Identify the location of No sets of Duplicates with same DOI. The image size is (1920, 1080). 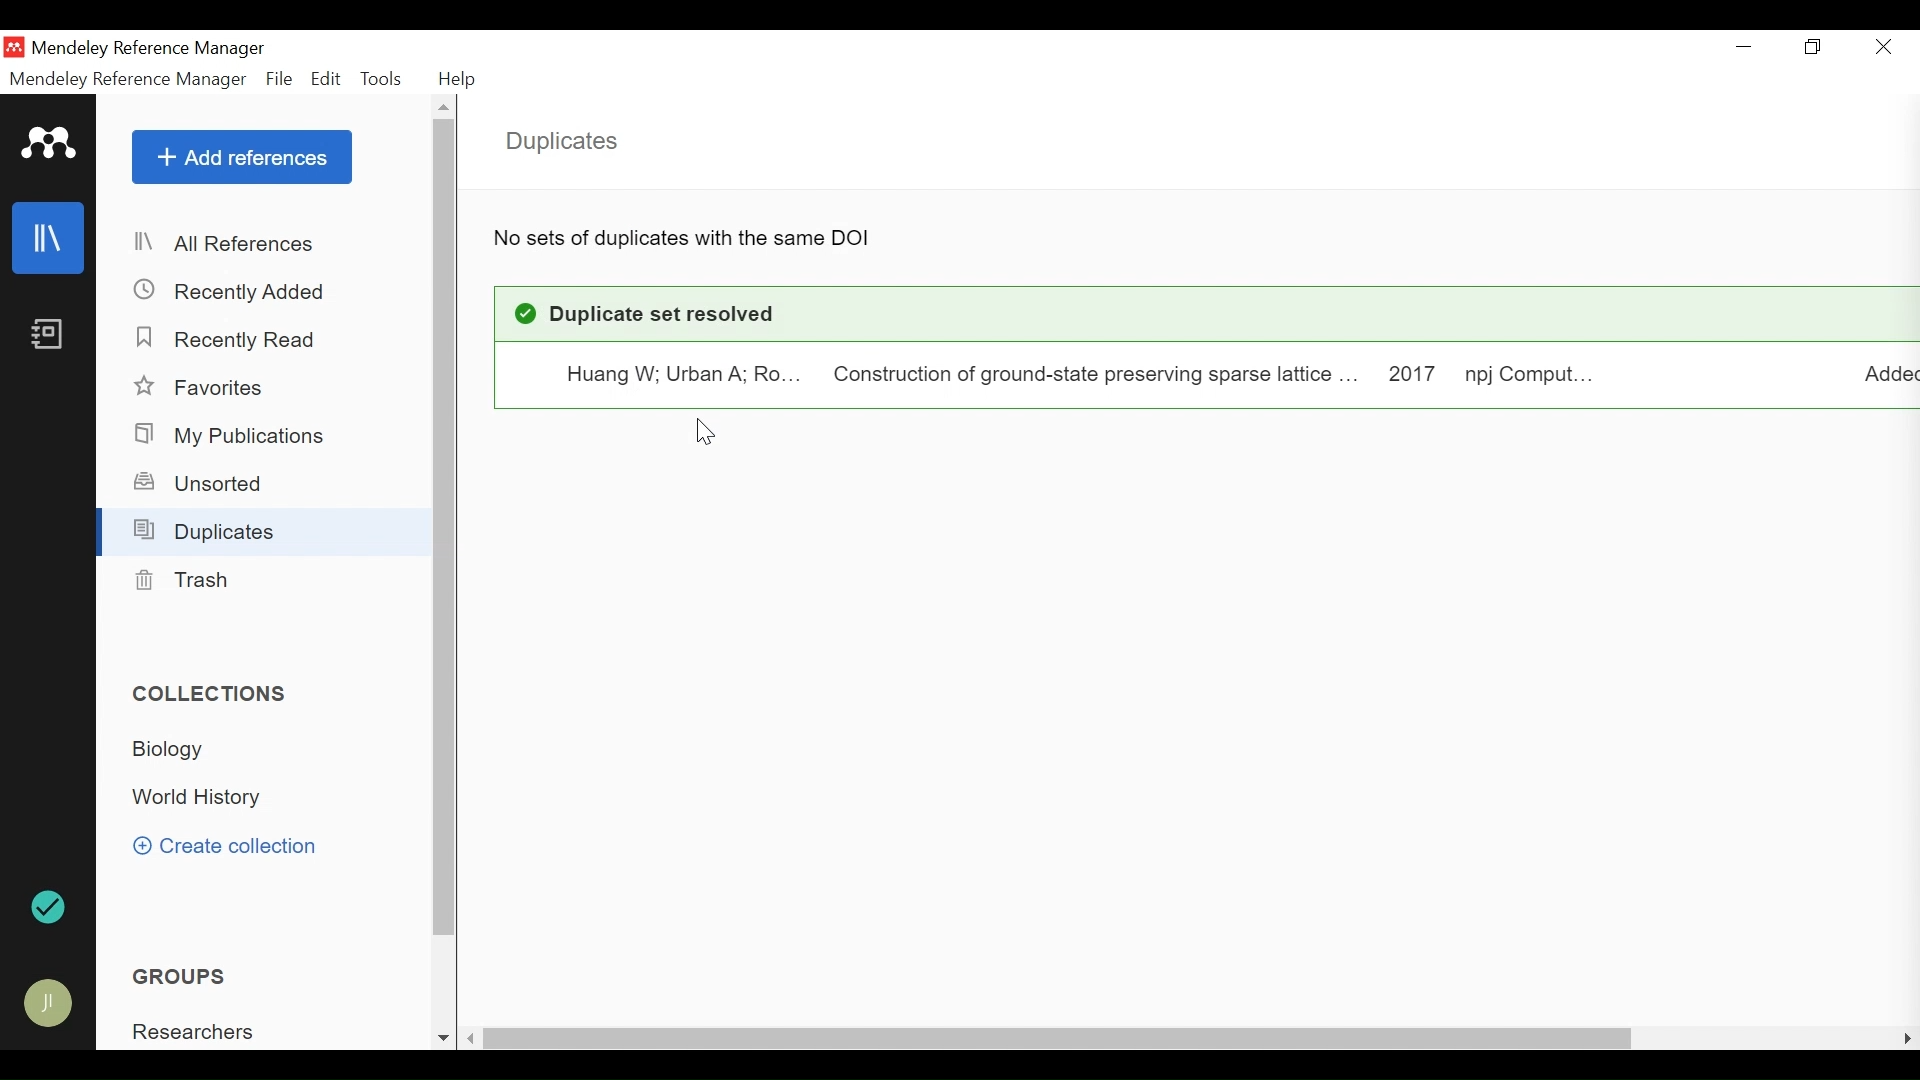
(685, 240).